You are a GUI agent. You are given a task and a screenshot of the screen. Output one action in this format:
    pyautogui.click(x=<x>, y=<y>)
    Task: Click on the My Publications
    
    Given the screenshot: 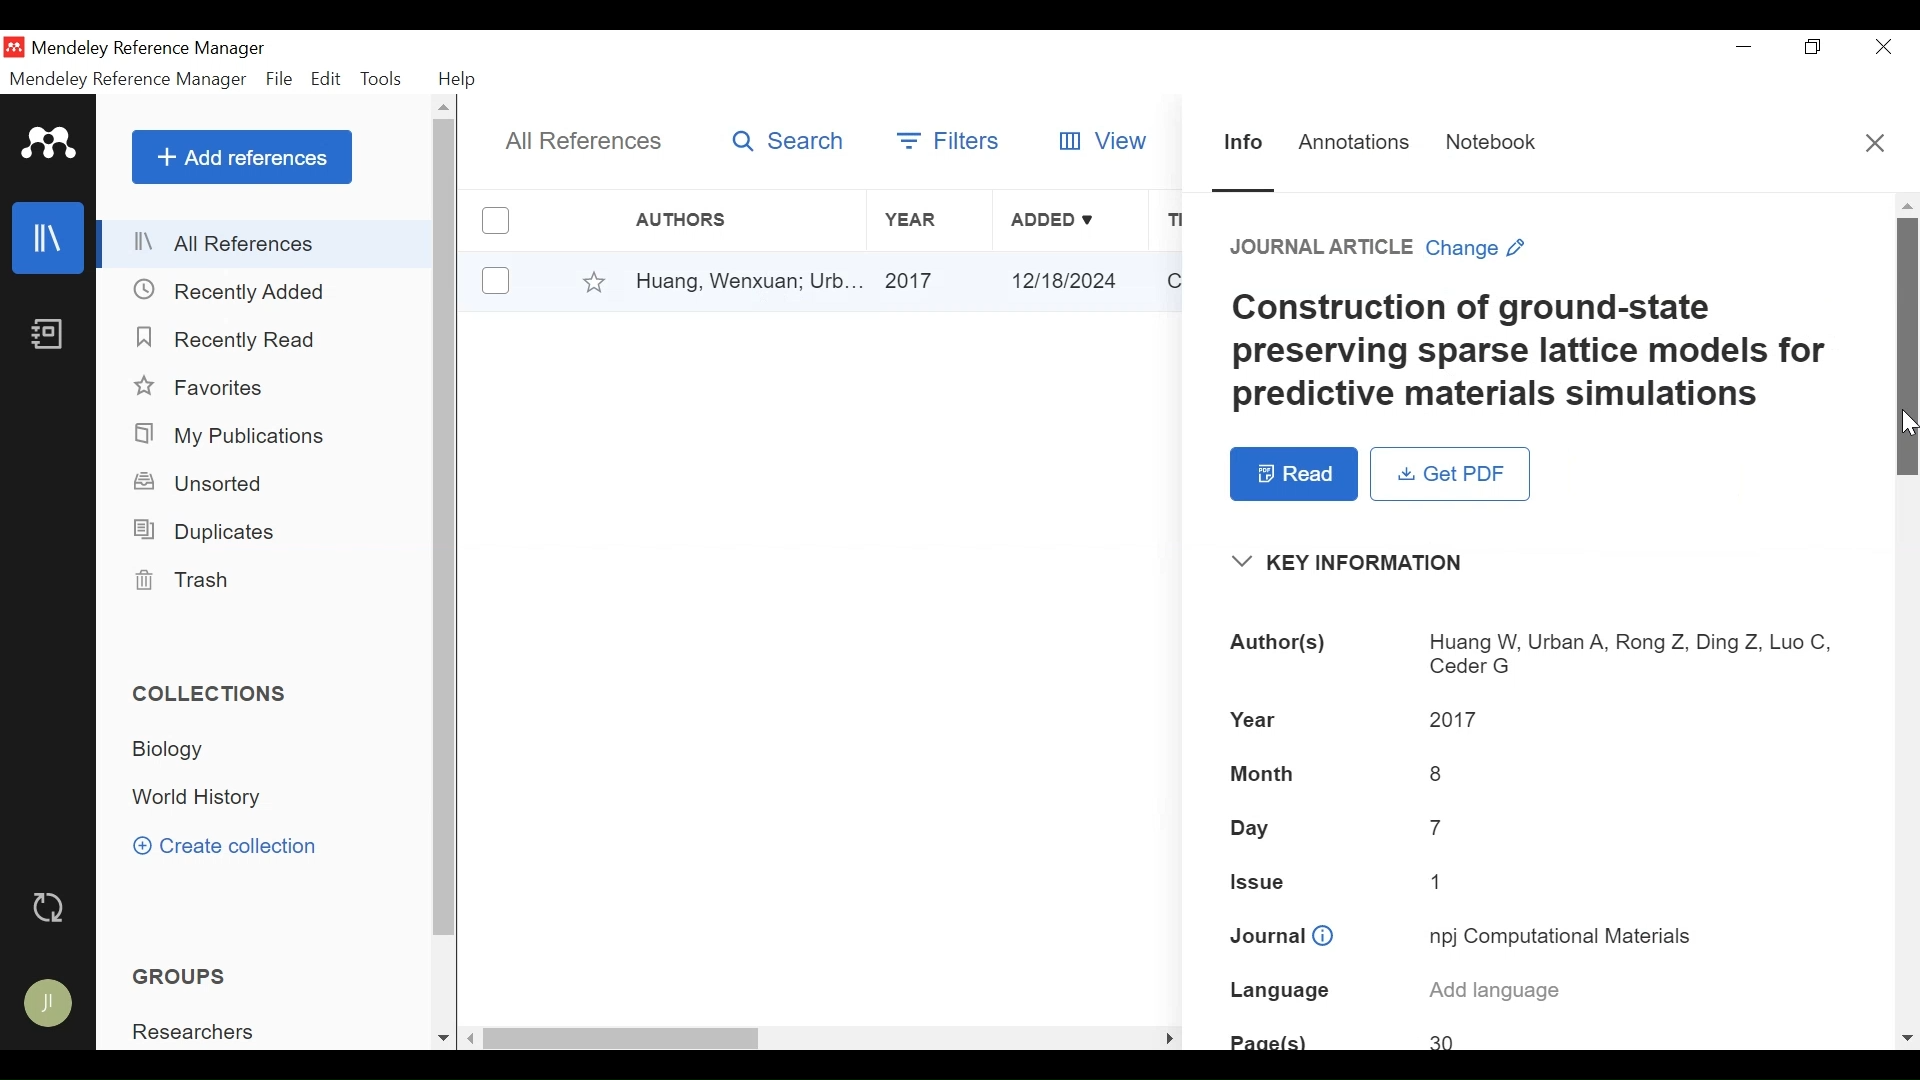 What is the action you would take?
    pyautogui.click(x=244, y=435)
    